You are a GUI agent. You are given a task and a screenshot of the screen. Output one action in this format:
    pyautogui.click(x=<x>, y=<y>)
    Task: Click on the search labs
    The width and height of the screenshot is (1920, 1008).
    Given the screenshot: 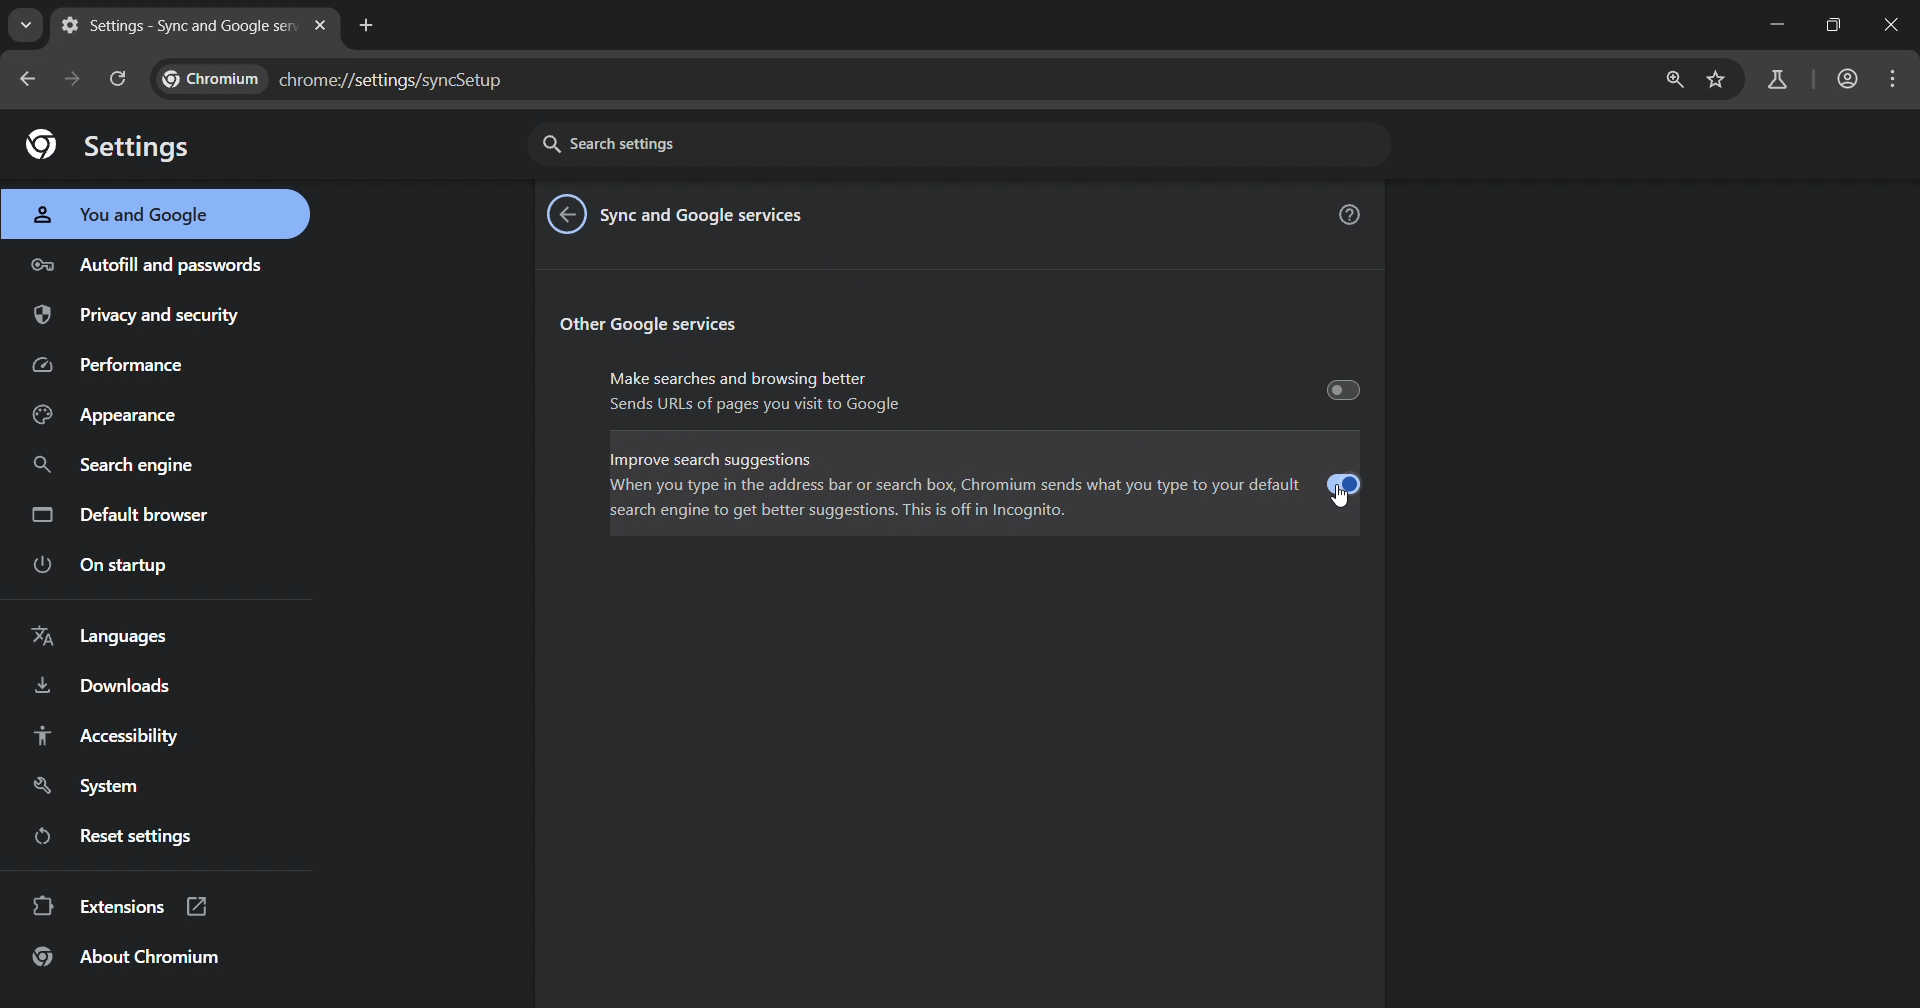 What is the action you would take?
    pyautogui.click(x=1774, y=78)
    